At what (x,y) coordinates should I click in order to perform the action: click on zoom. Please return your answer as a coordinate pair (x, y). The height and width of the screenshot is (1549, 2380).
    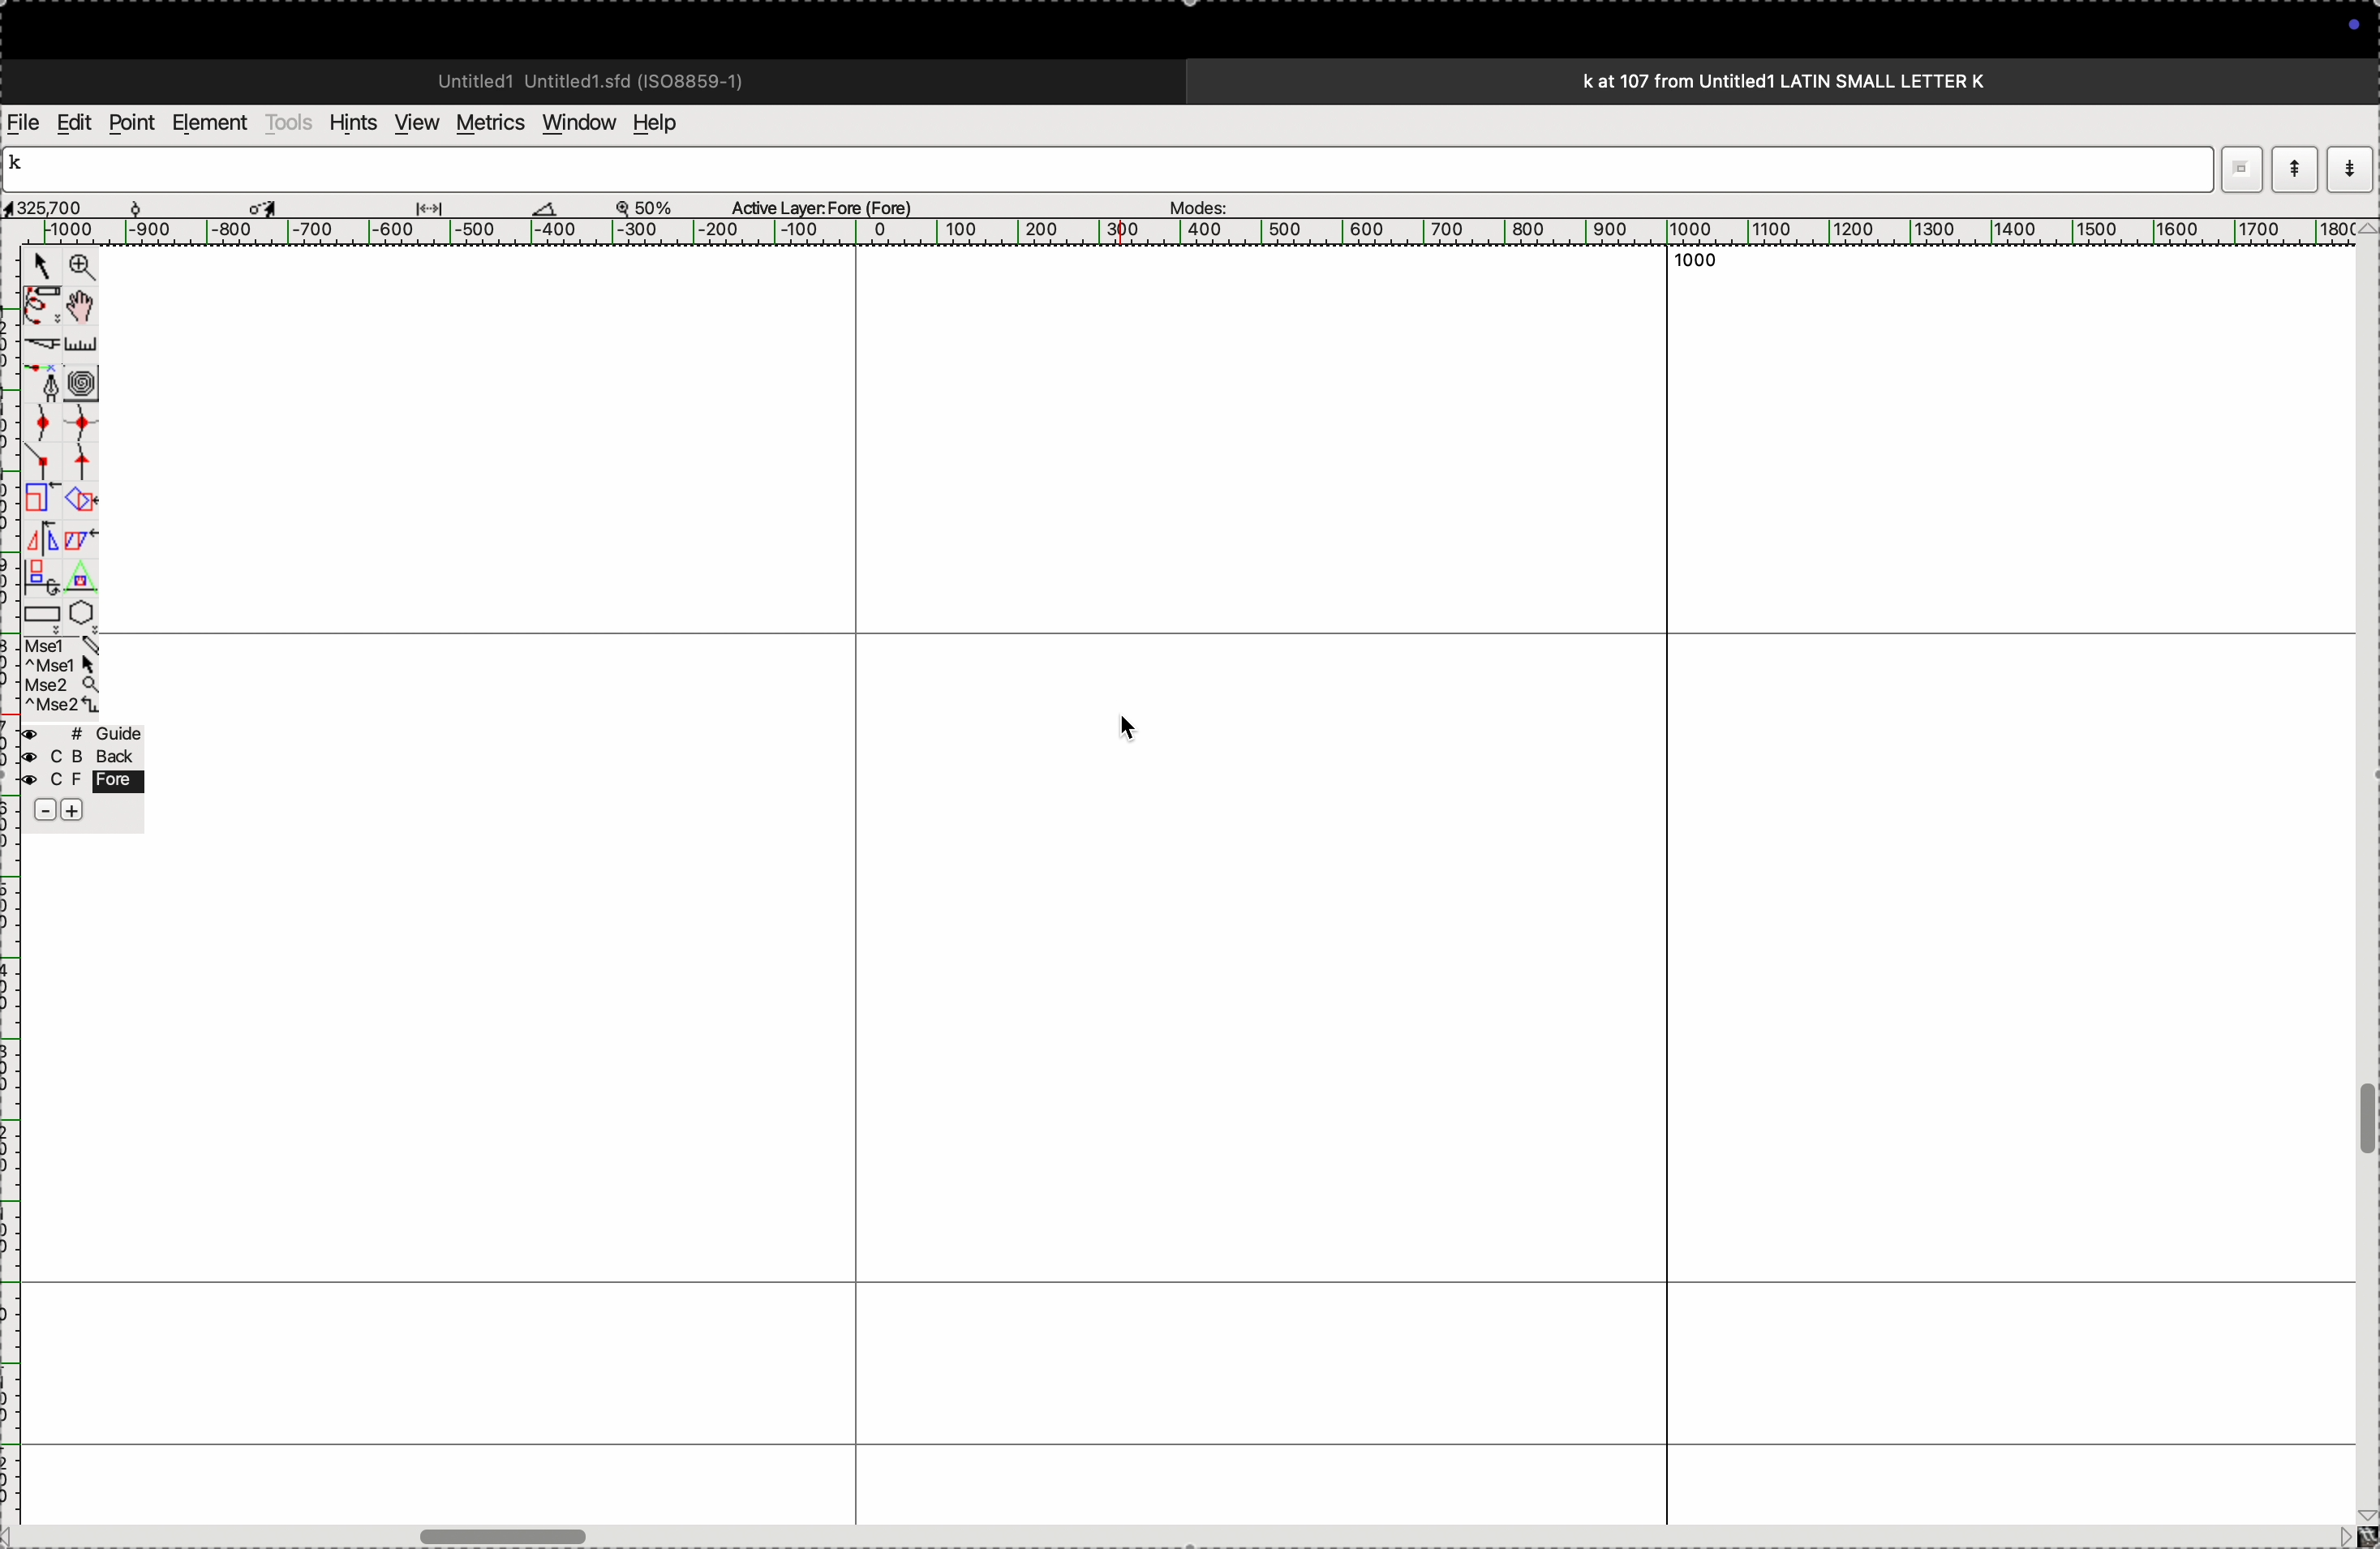
    Looking at the image, I should click on (78, 269).